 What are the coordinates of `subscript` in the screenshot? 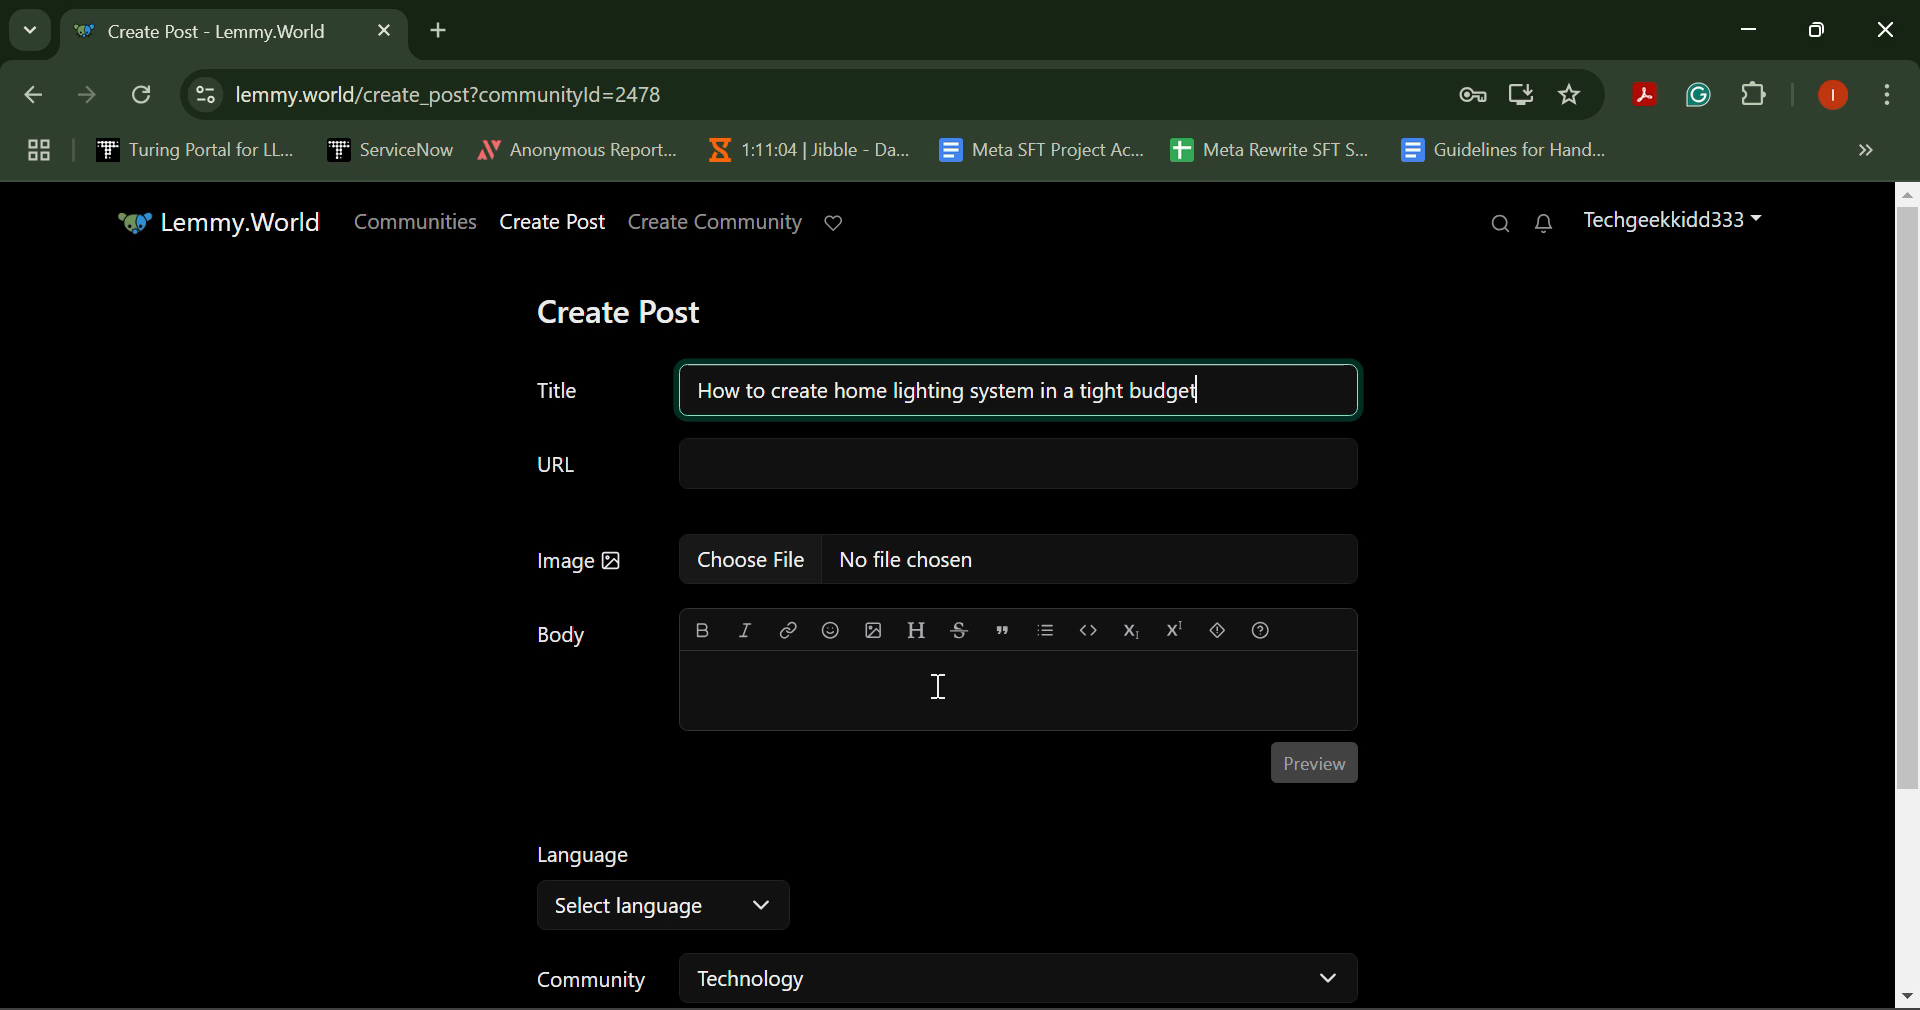 It's located at (1133, 628).